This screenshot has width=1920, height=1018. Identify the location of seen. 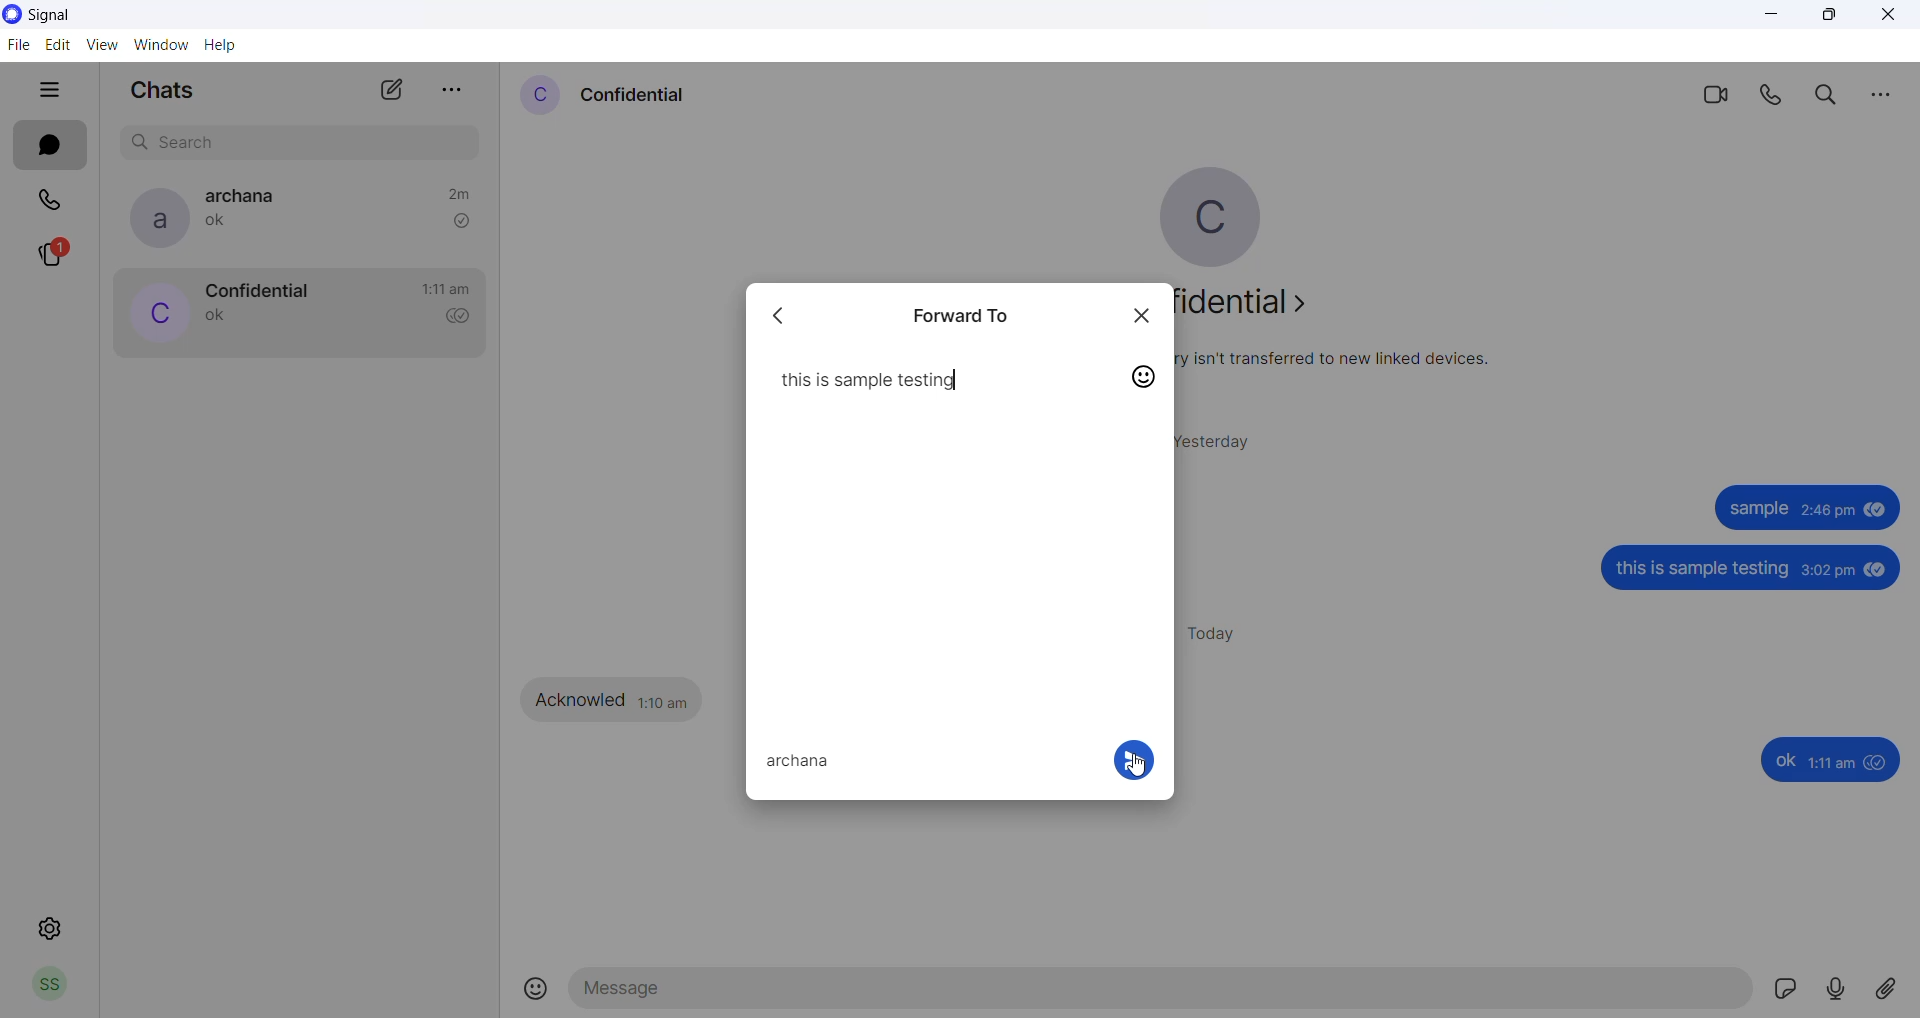
(1876, 514).